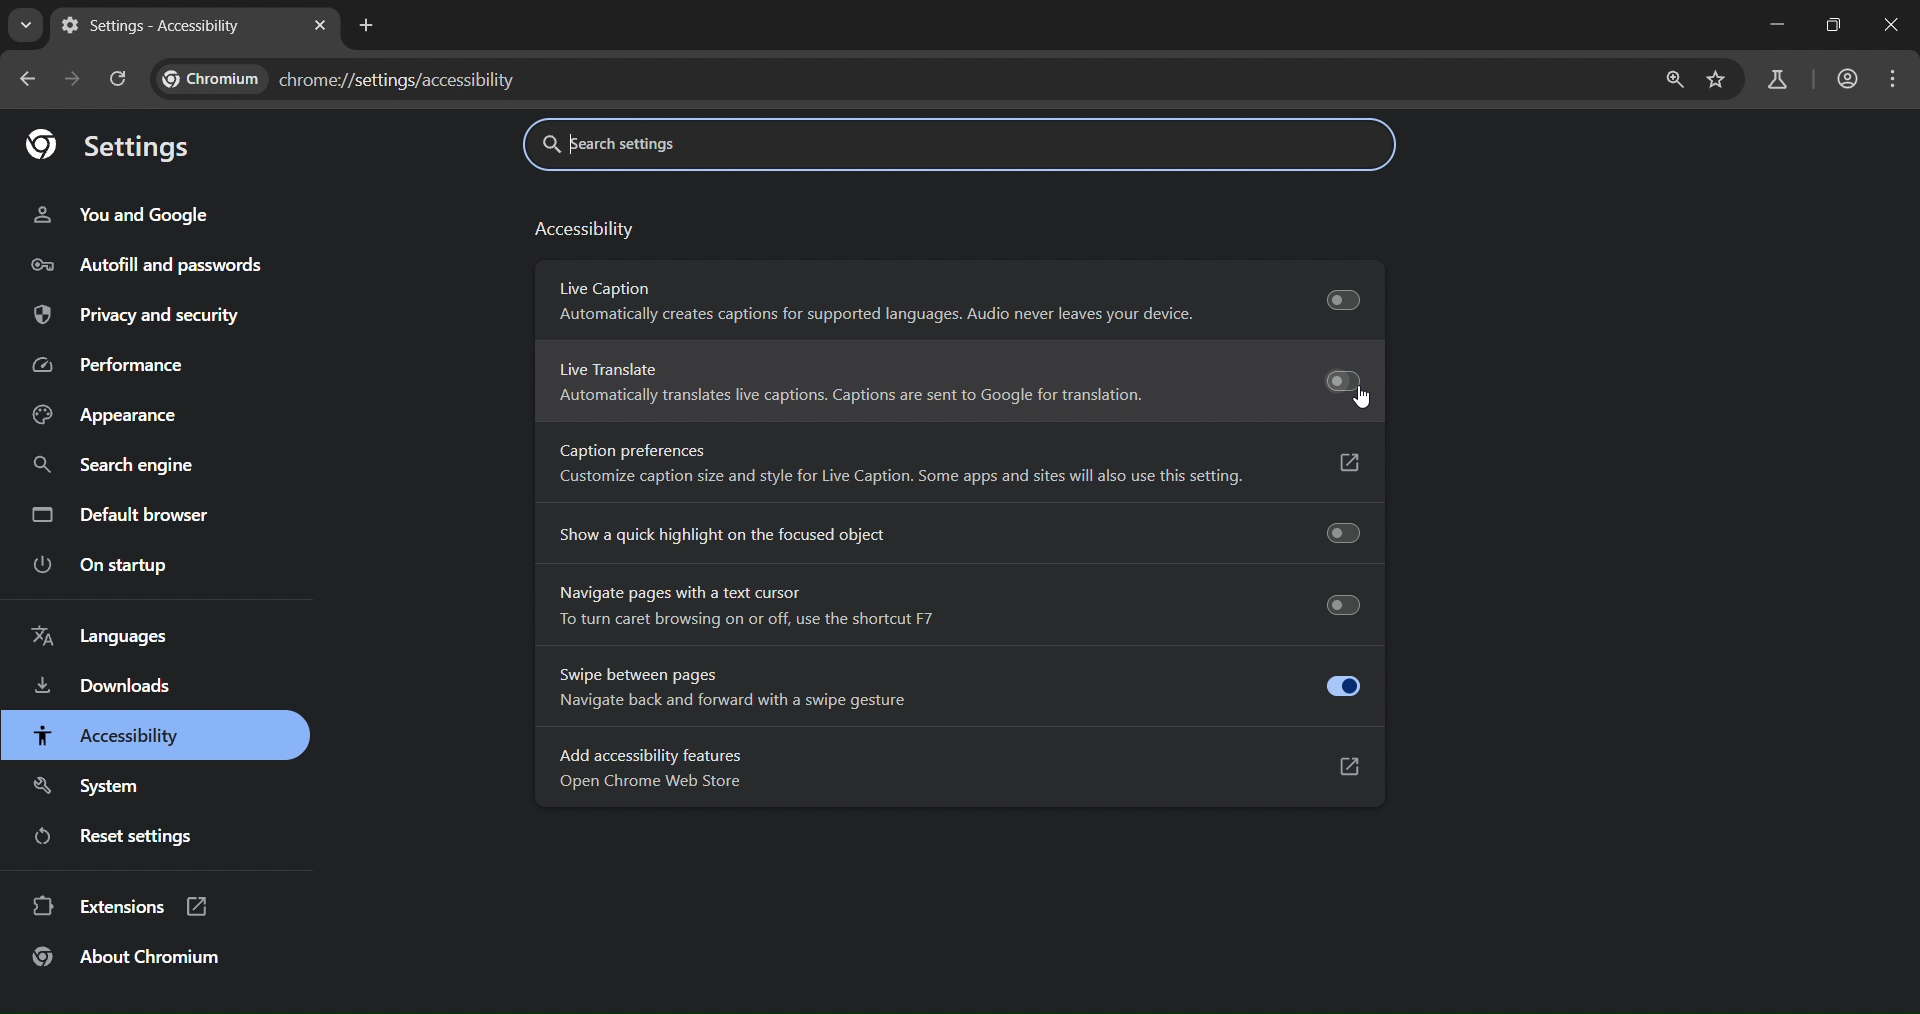 The width and height of the screenshot is (1920, 1014). Describe the element at coordinates (212, 79) in the screenshot. I see `Chromium` at that location.